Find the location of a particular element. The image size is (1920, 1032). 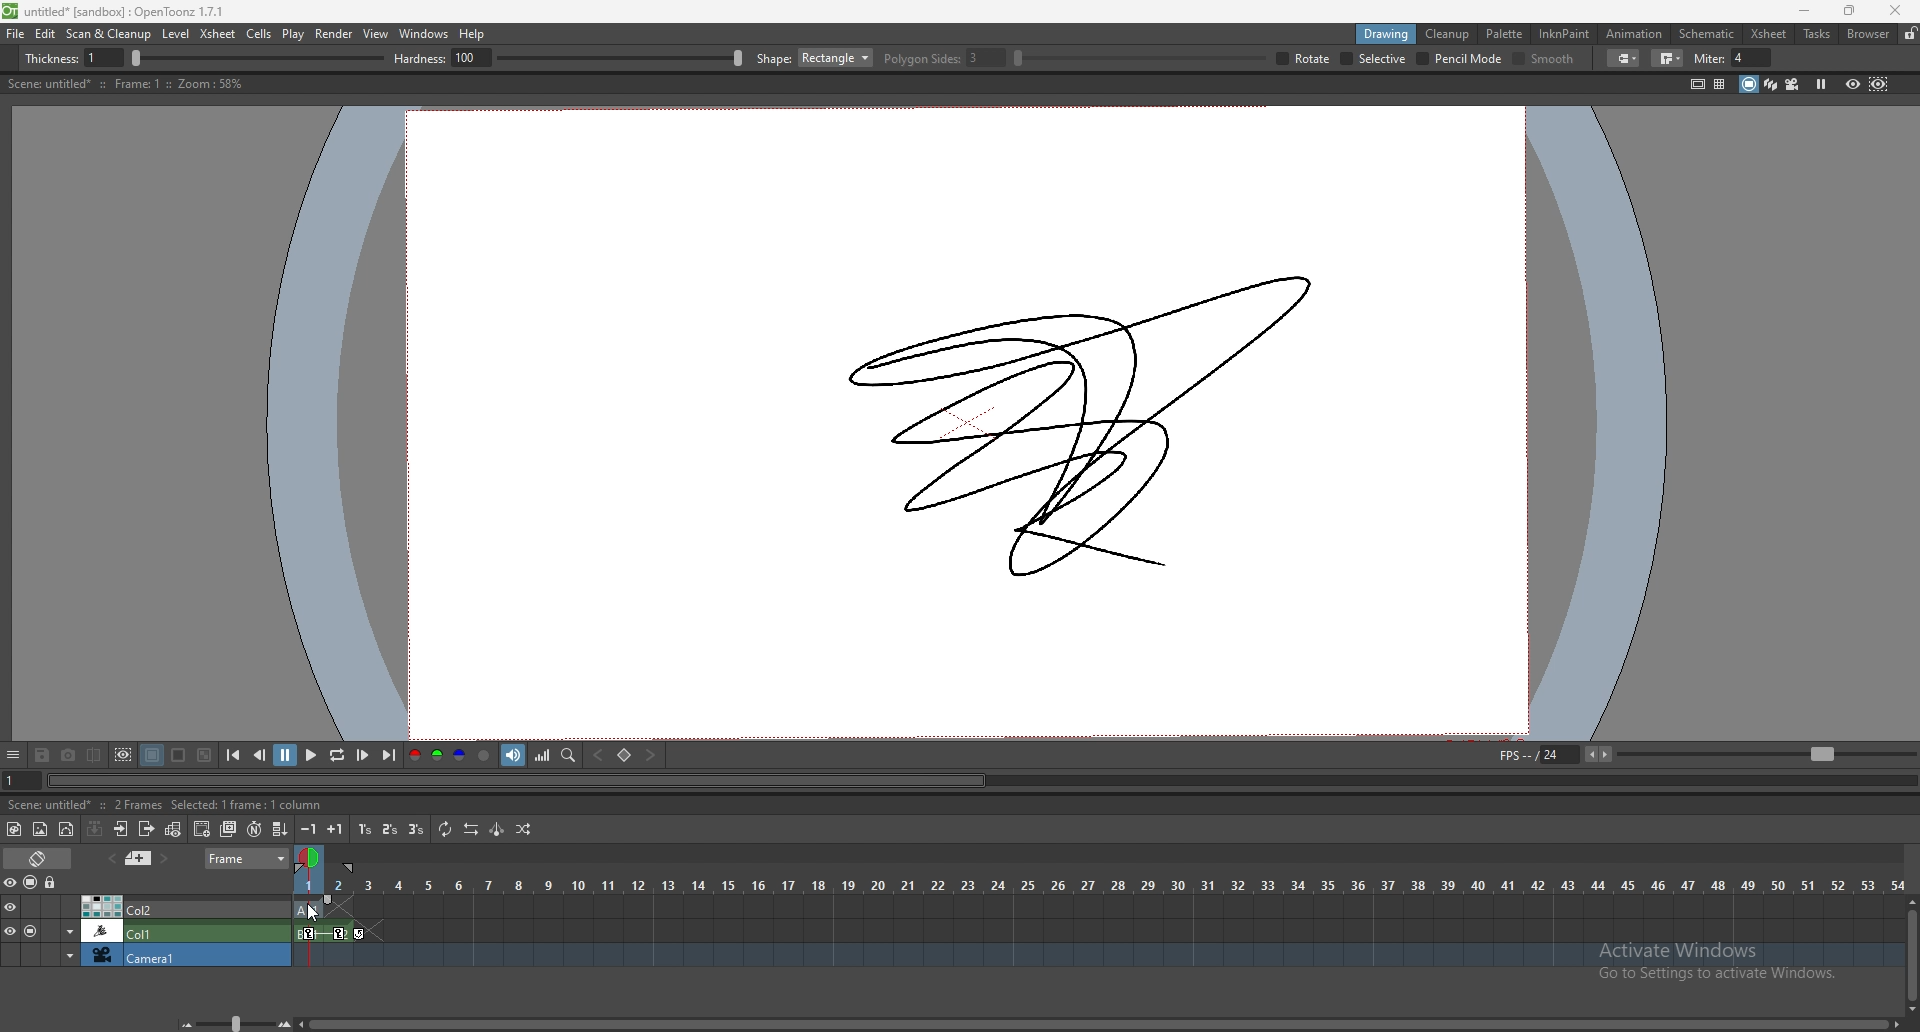

options is located at coordinates (13, 756).